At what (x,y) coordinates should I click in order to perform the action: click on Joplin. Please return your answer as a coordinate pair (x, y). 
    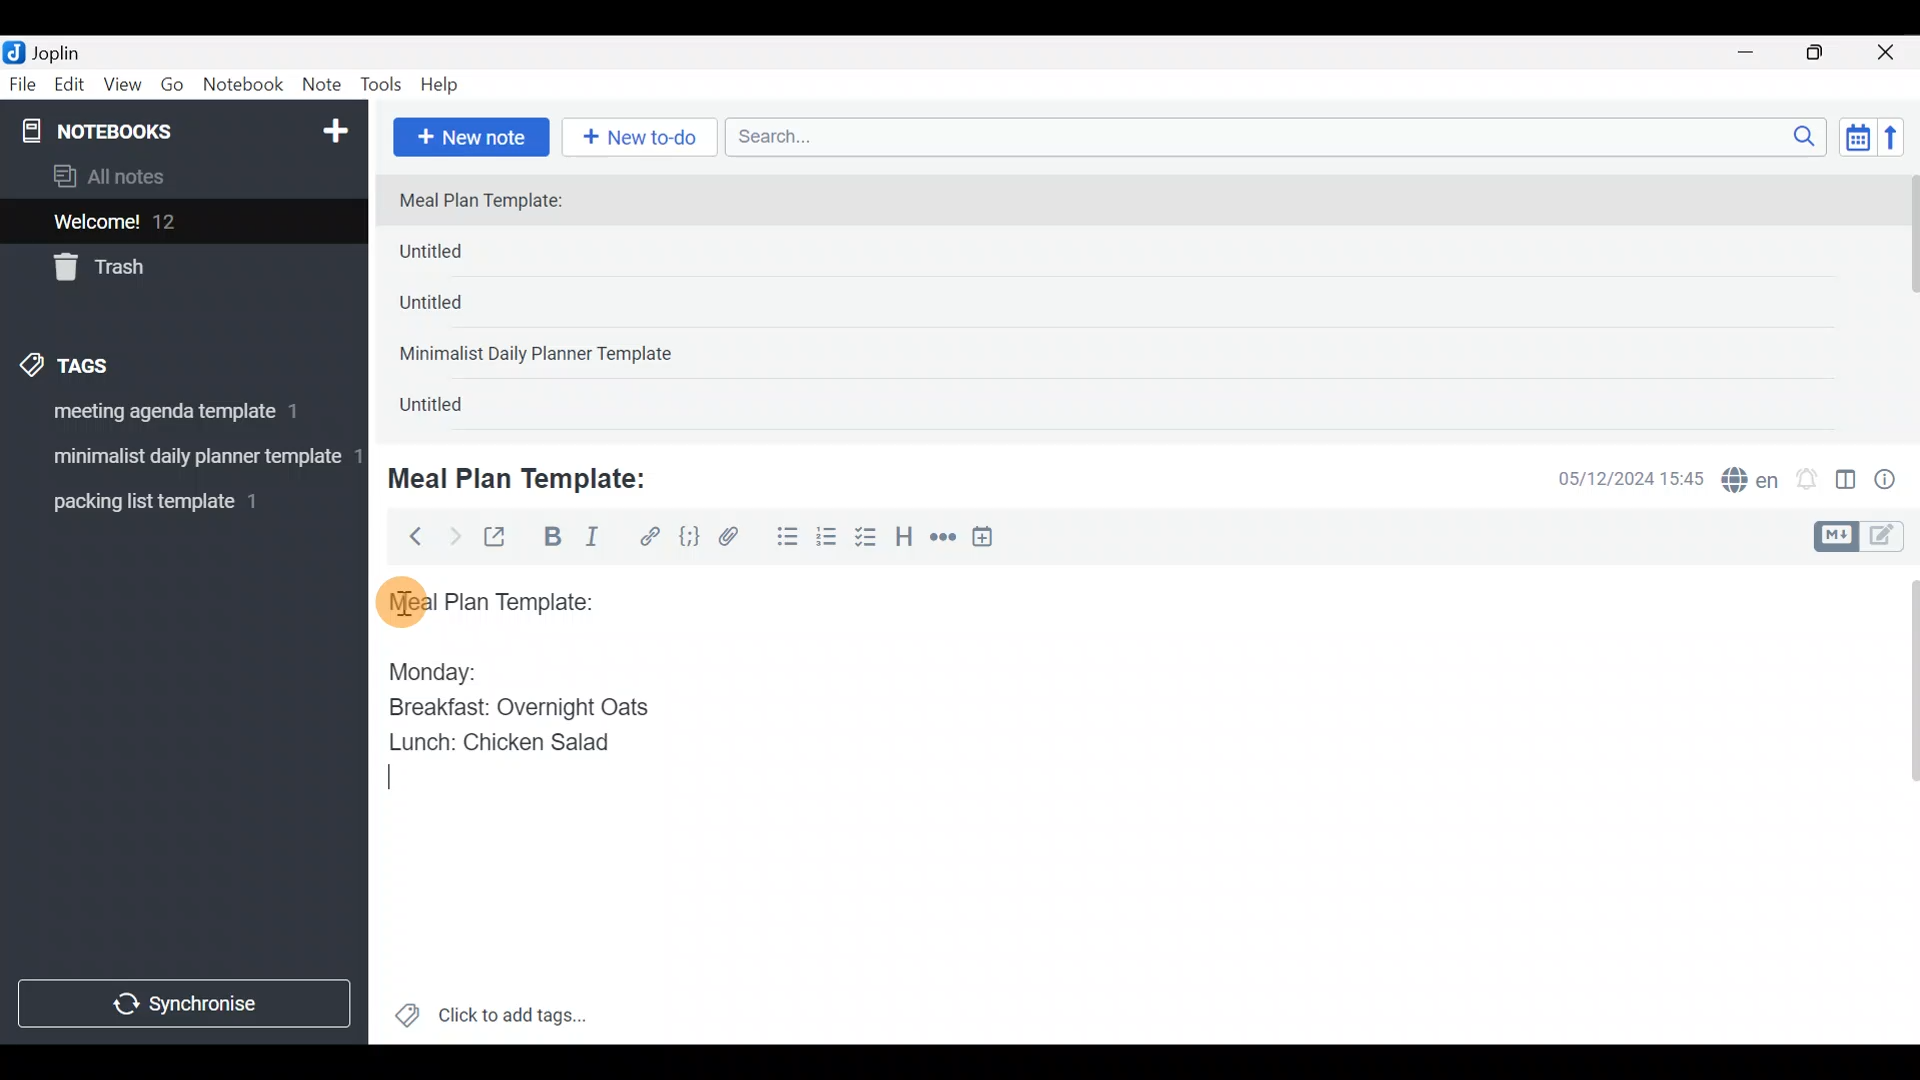
    Looking at the image, I should click on (69, 50).